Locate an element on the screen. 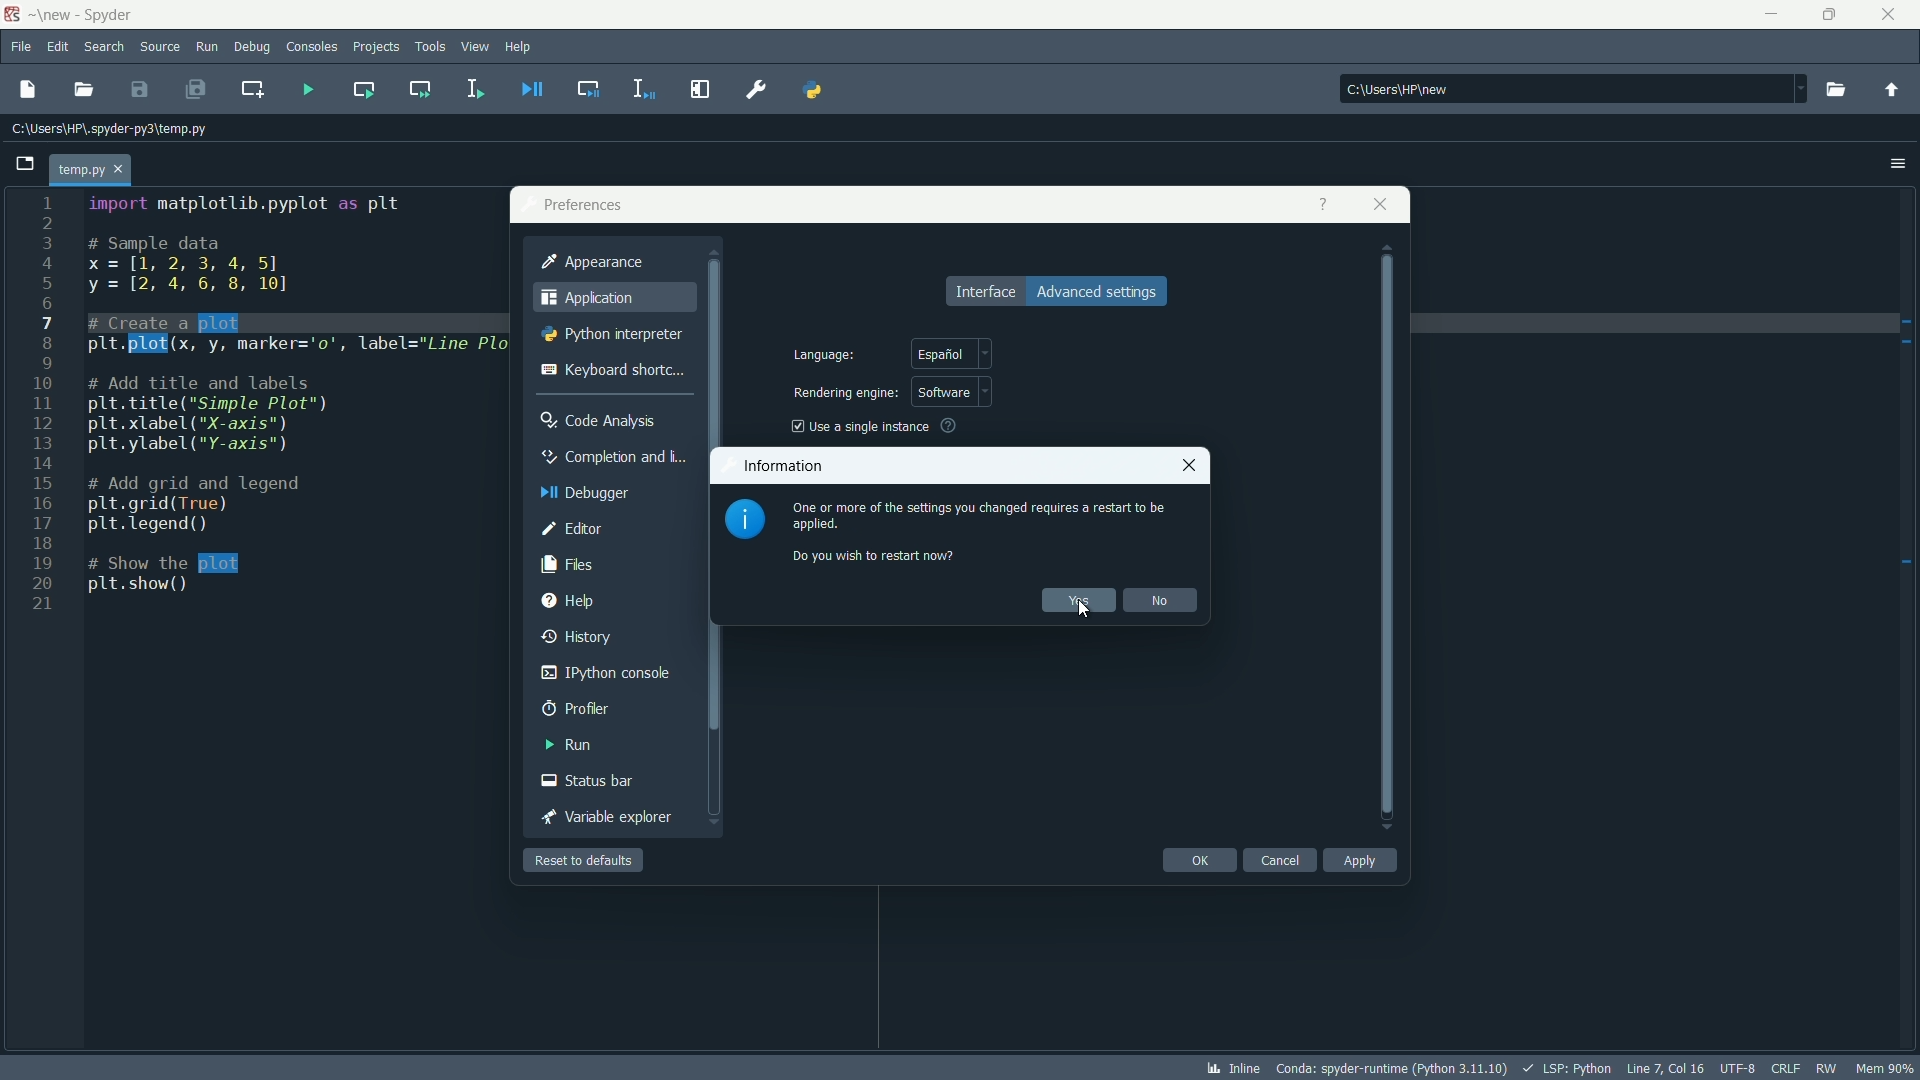  C:\Users\HP\.spyder-py3\temp.py is located at coordinates (104, 129).